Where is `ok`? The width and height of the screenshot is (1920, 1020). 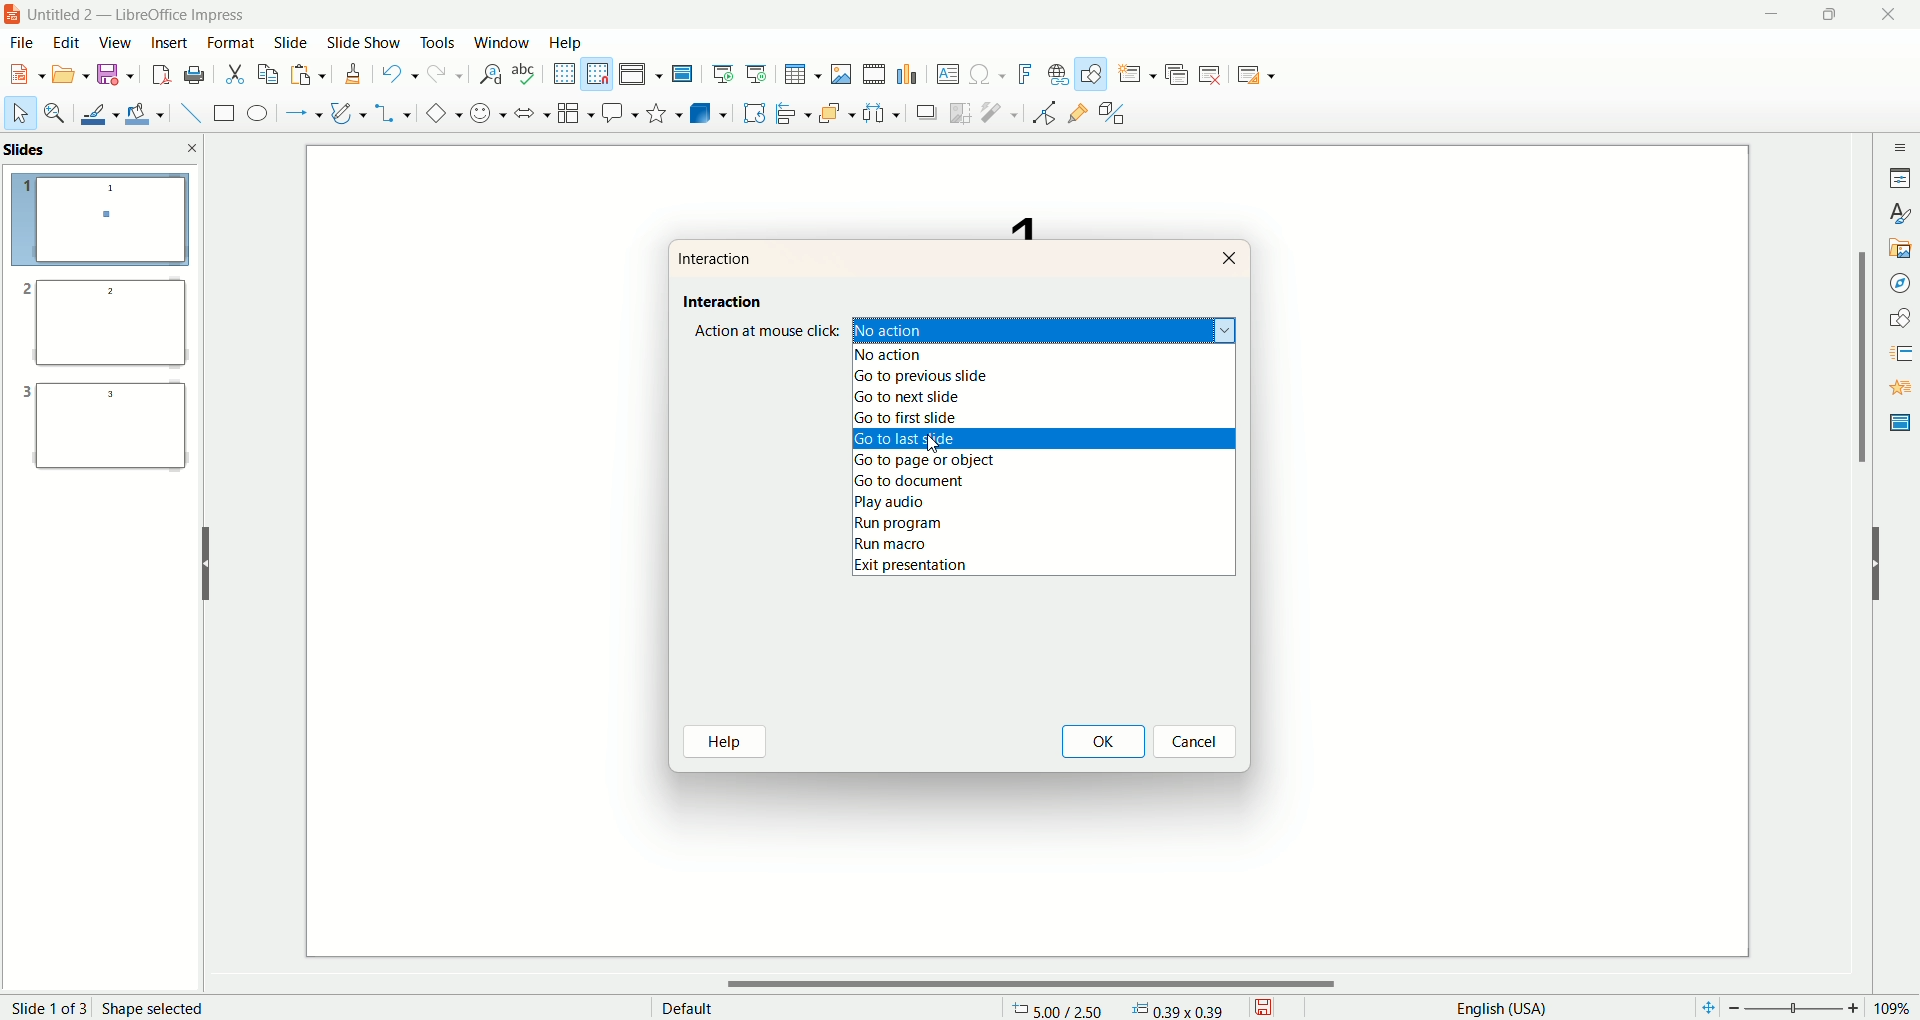
ok is located at coordinates (1107, 742).